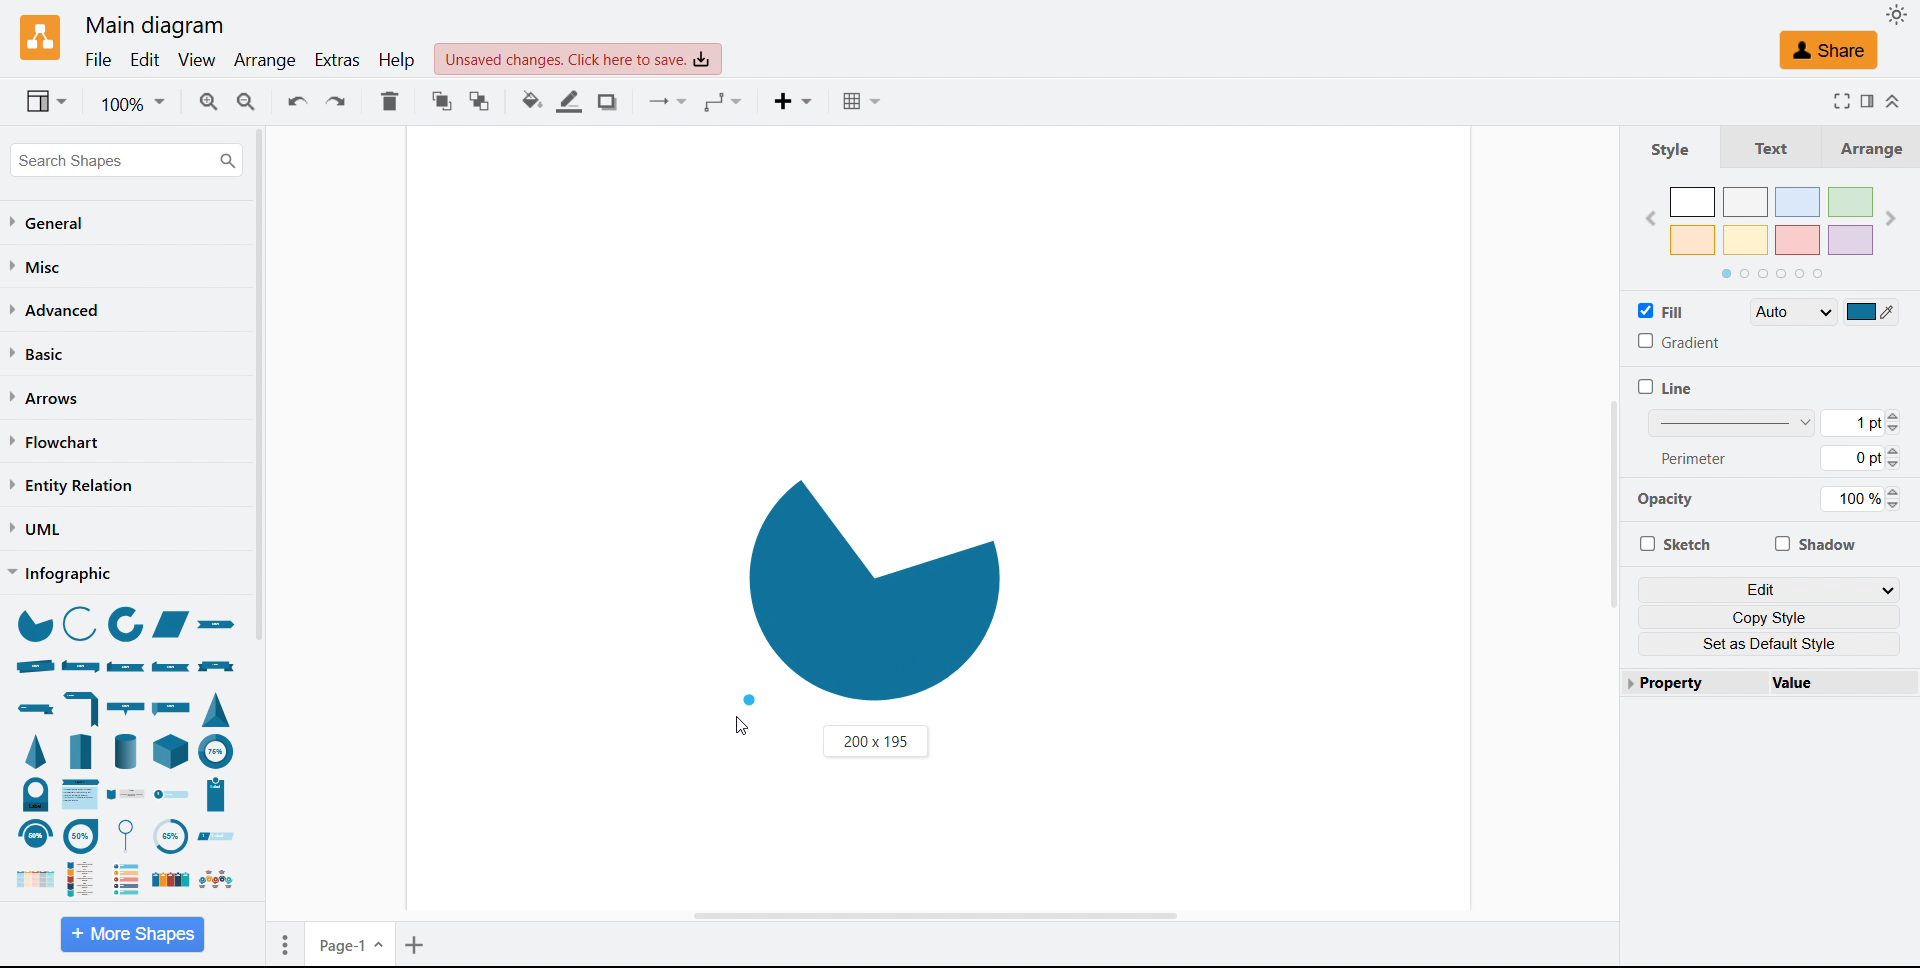 This screenshot has height=968, width=1920. Describe the element at coordinates (875, 741) in the screenshot. I see `Shape dimensions` at that location.